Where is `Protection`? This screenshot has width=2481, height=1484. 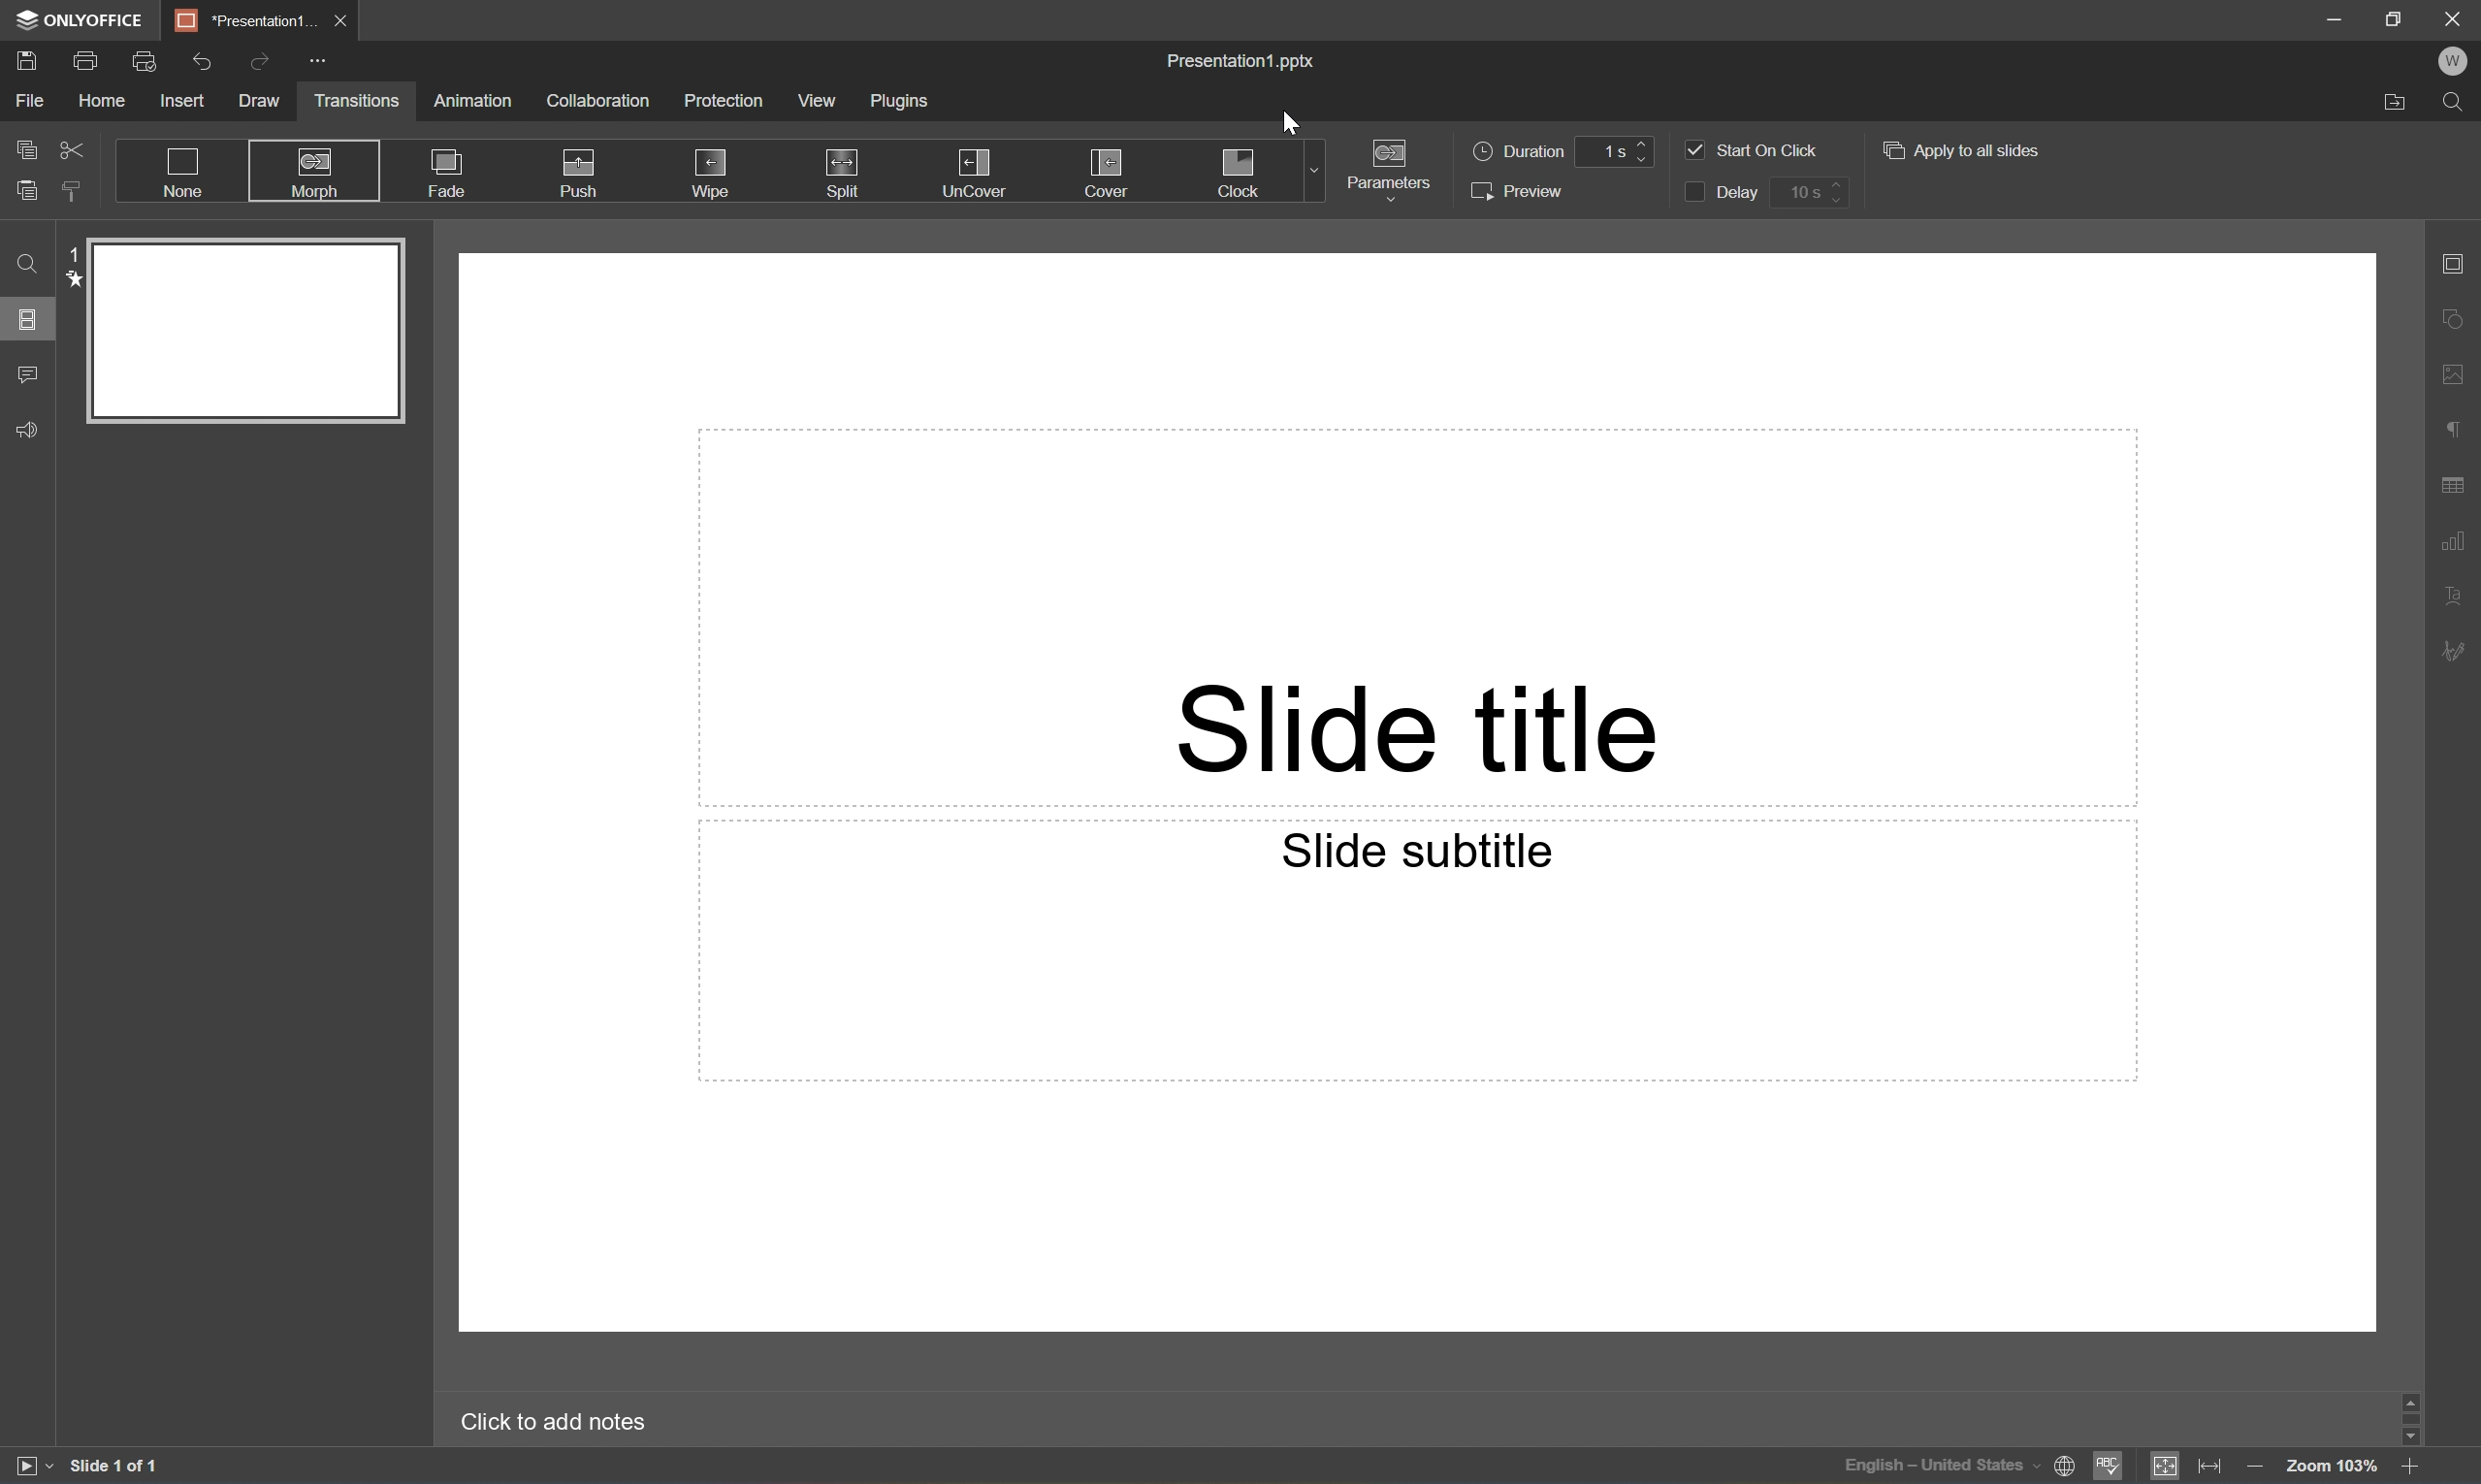
Protection is located at coordinates (724, 100).